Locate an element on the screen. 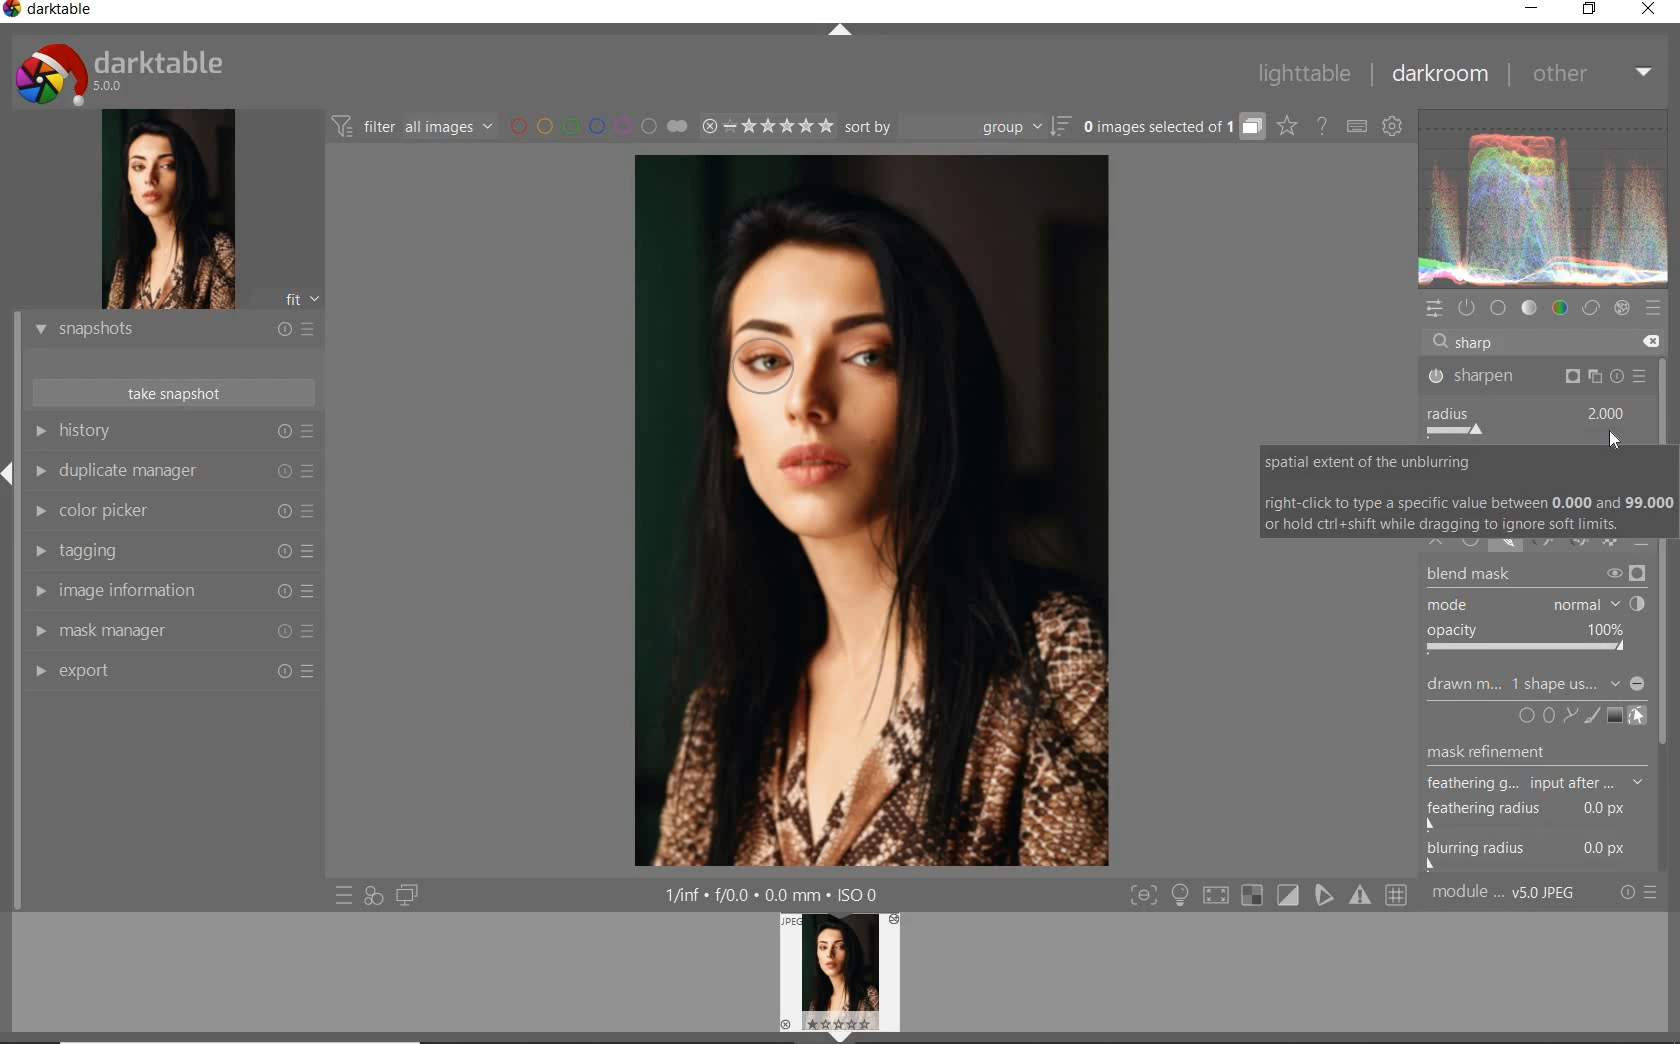 The width and height of the screenshot is (1680, 1044). reset or presets and preferences is located at coordinates (1639, 893).